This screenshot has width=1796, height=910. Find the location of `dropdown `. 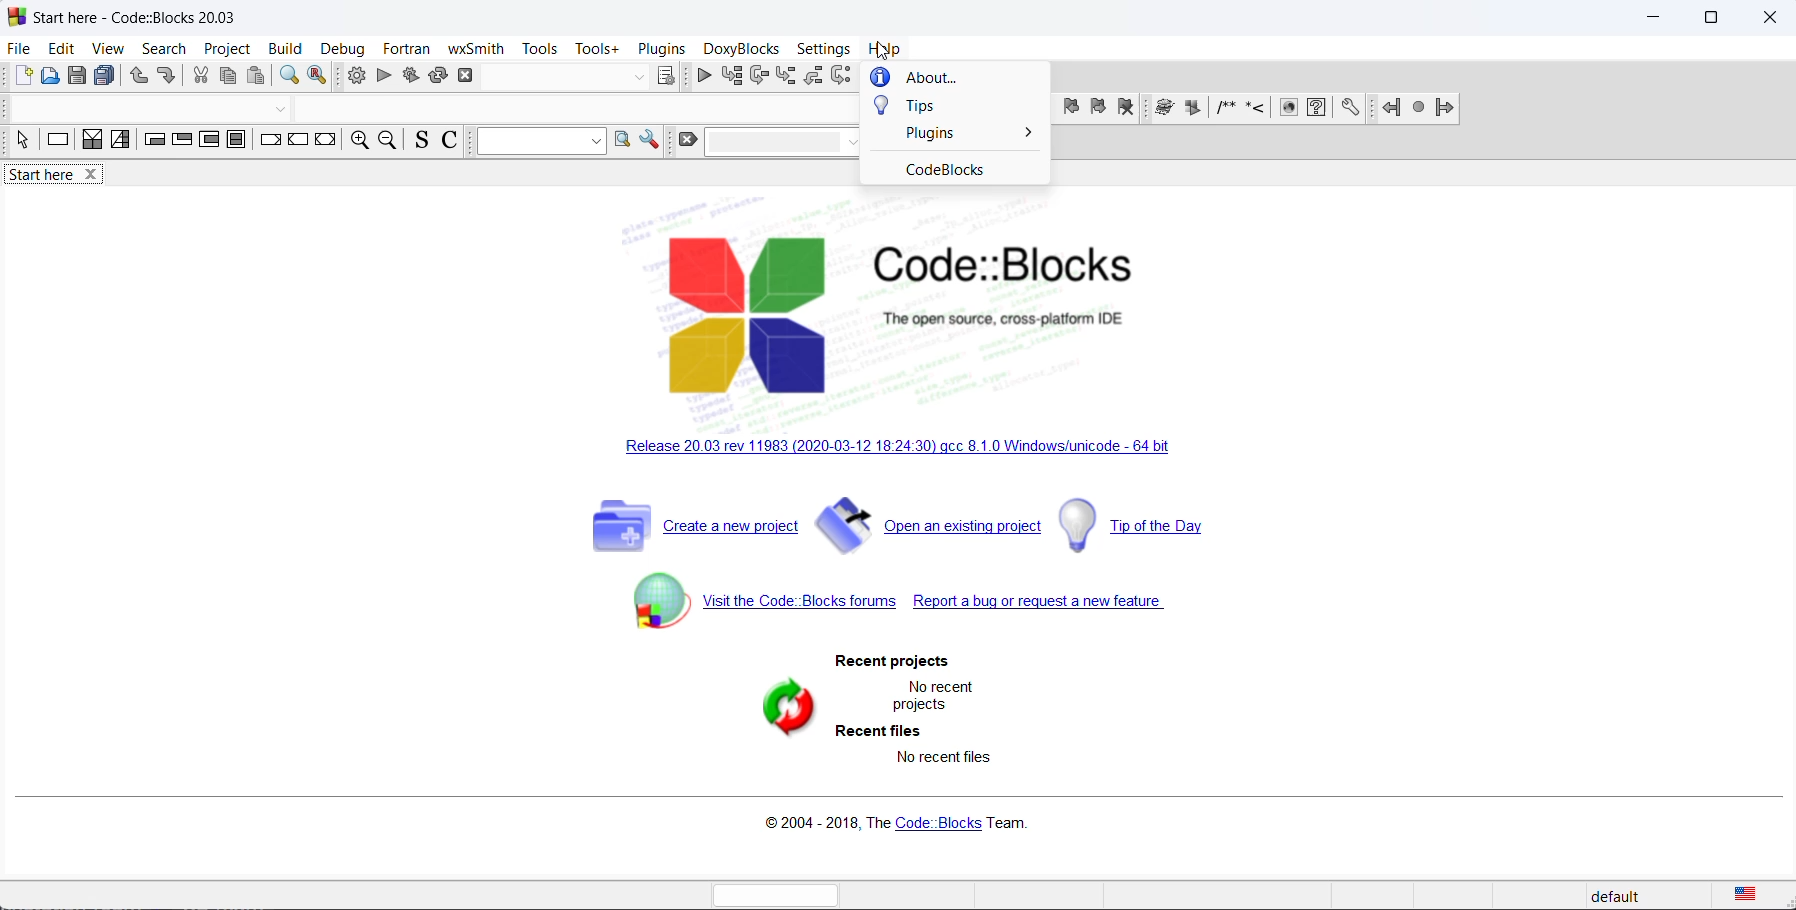

dropdown  is located at coordinates (782, 142).